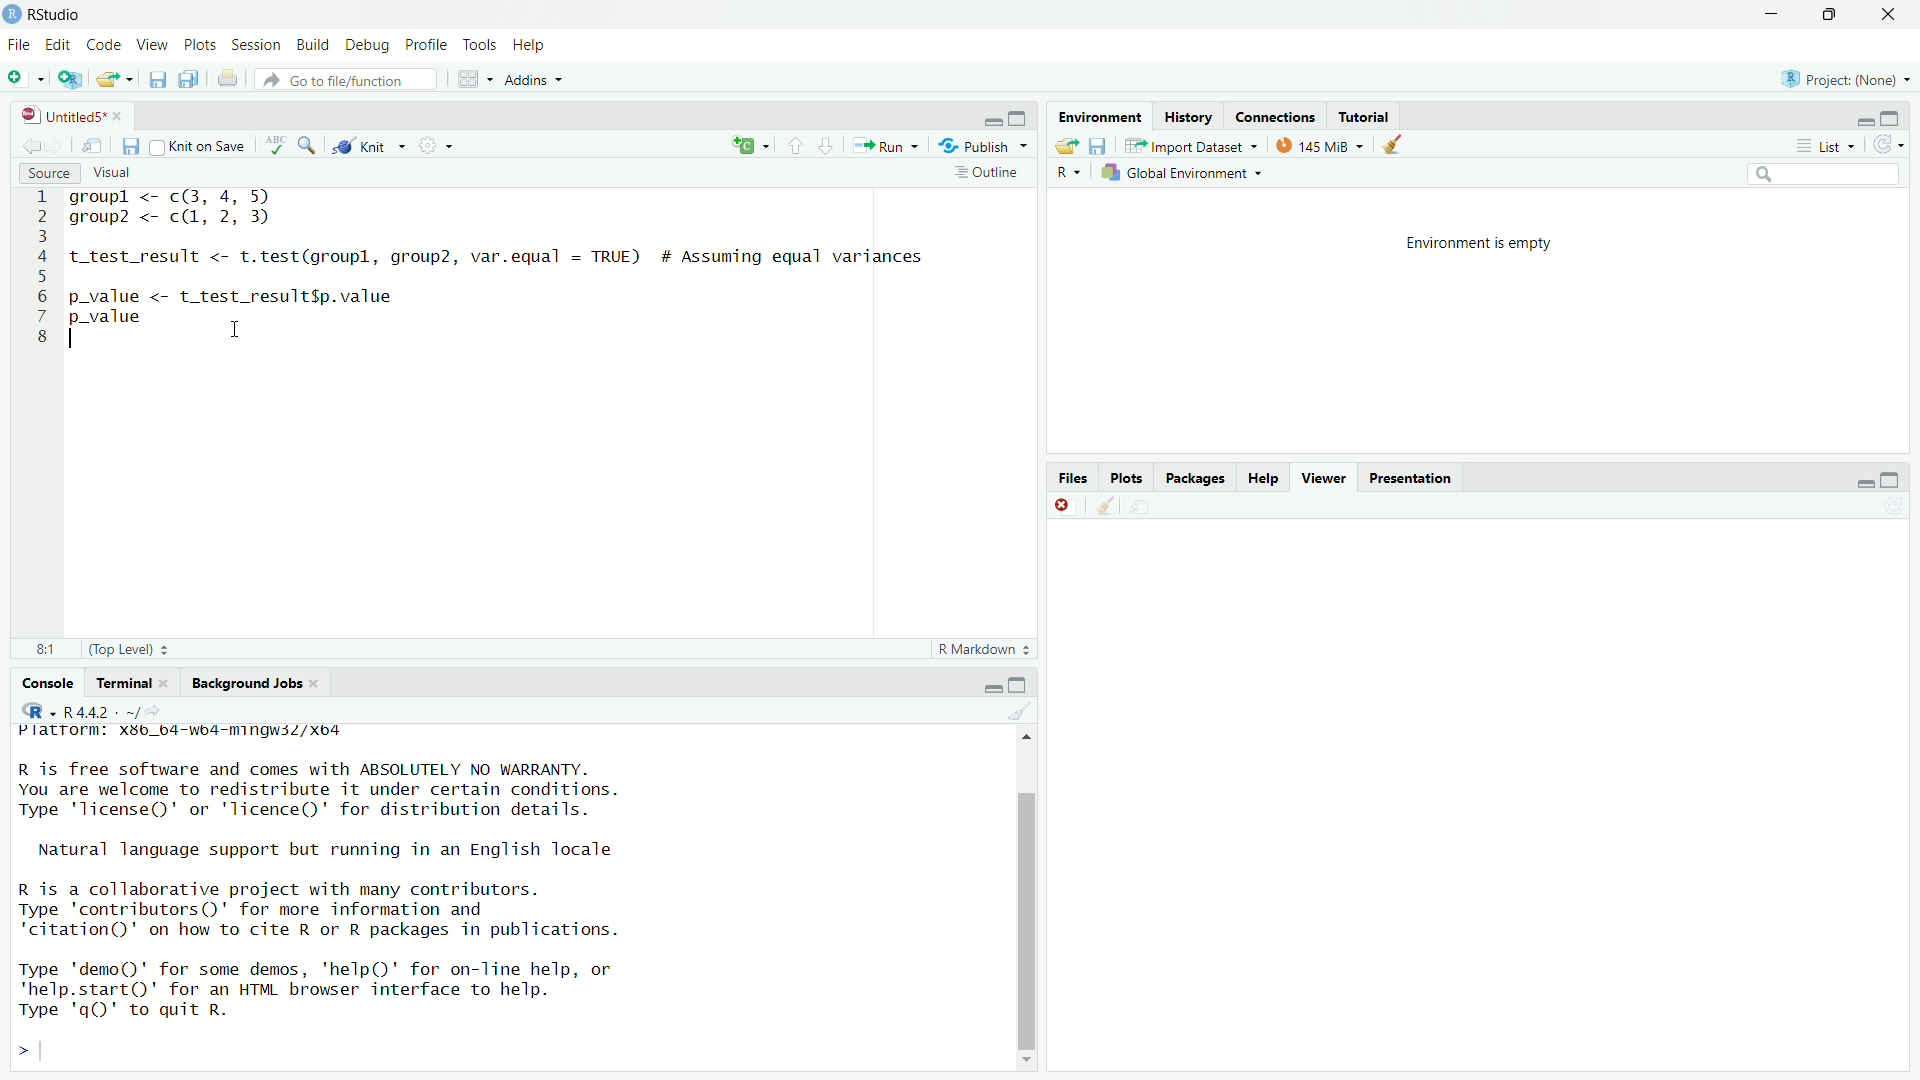  I want to click on Files, so click(1074, 478).